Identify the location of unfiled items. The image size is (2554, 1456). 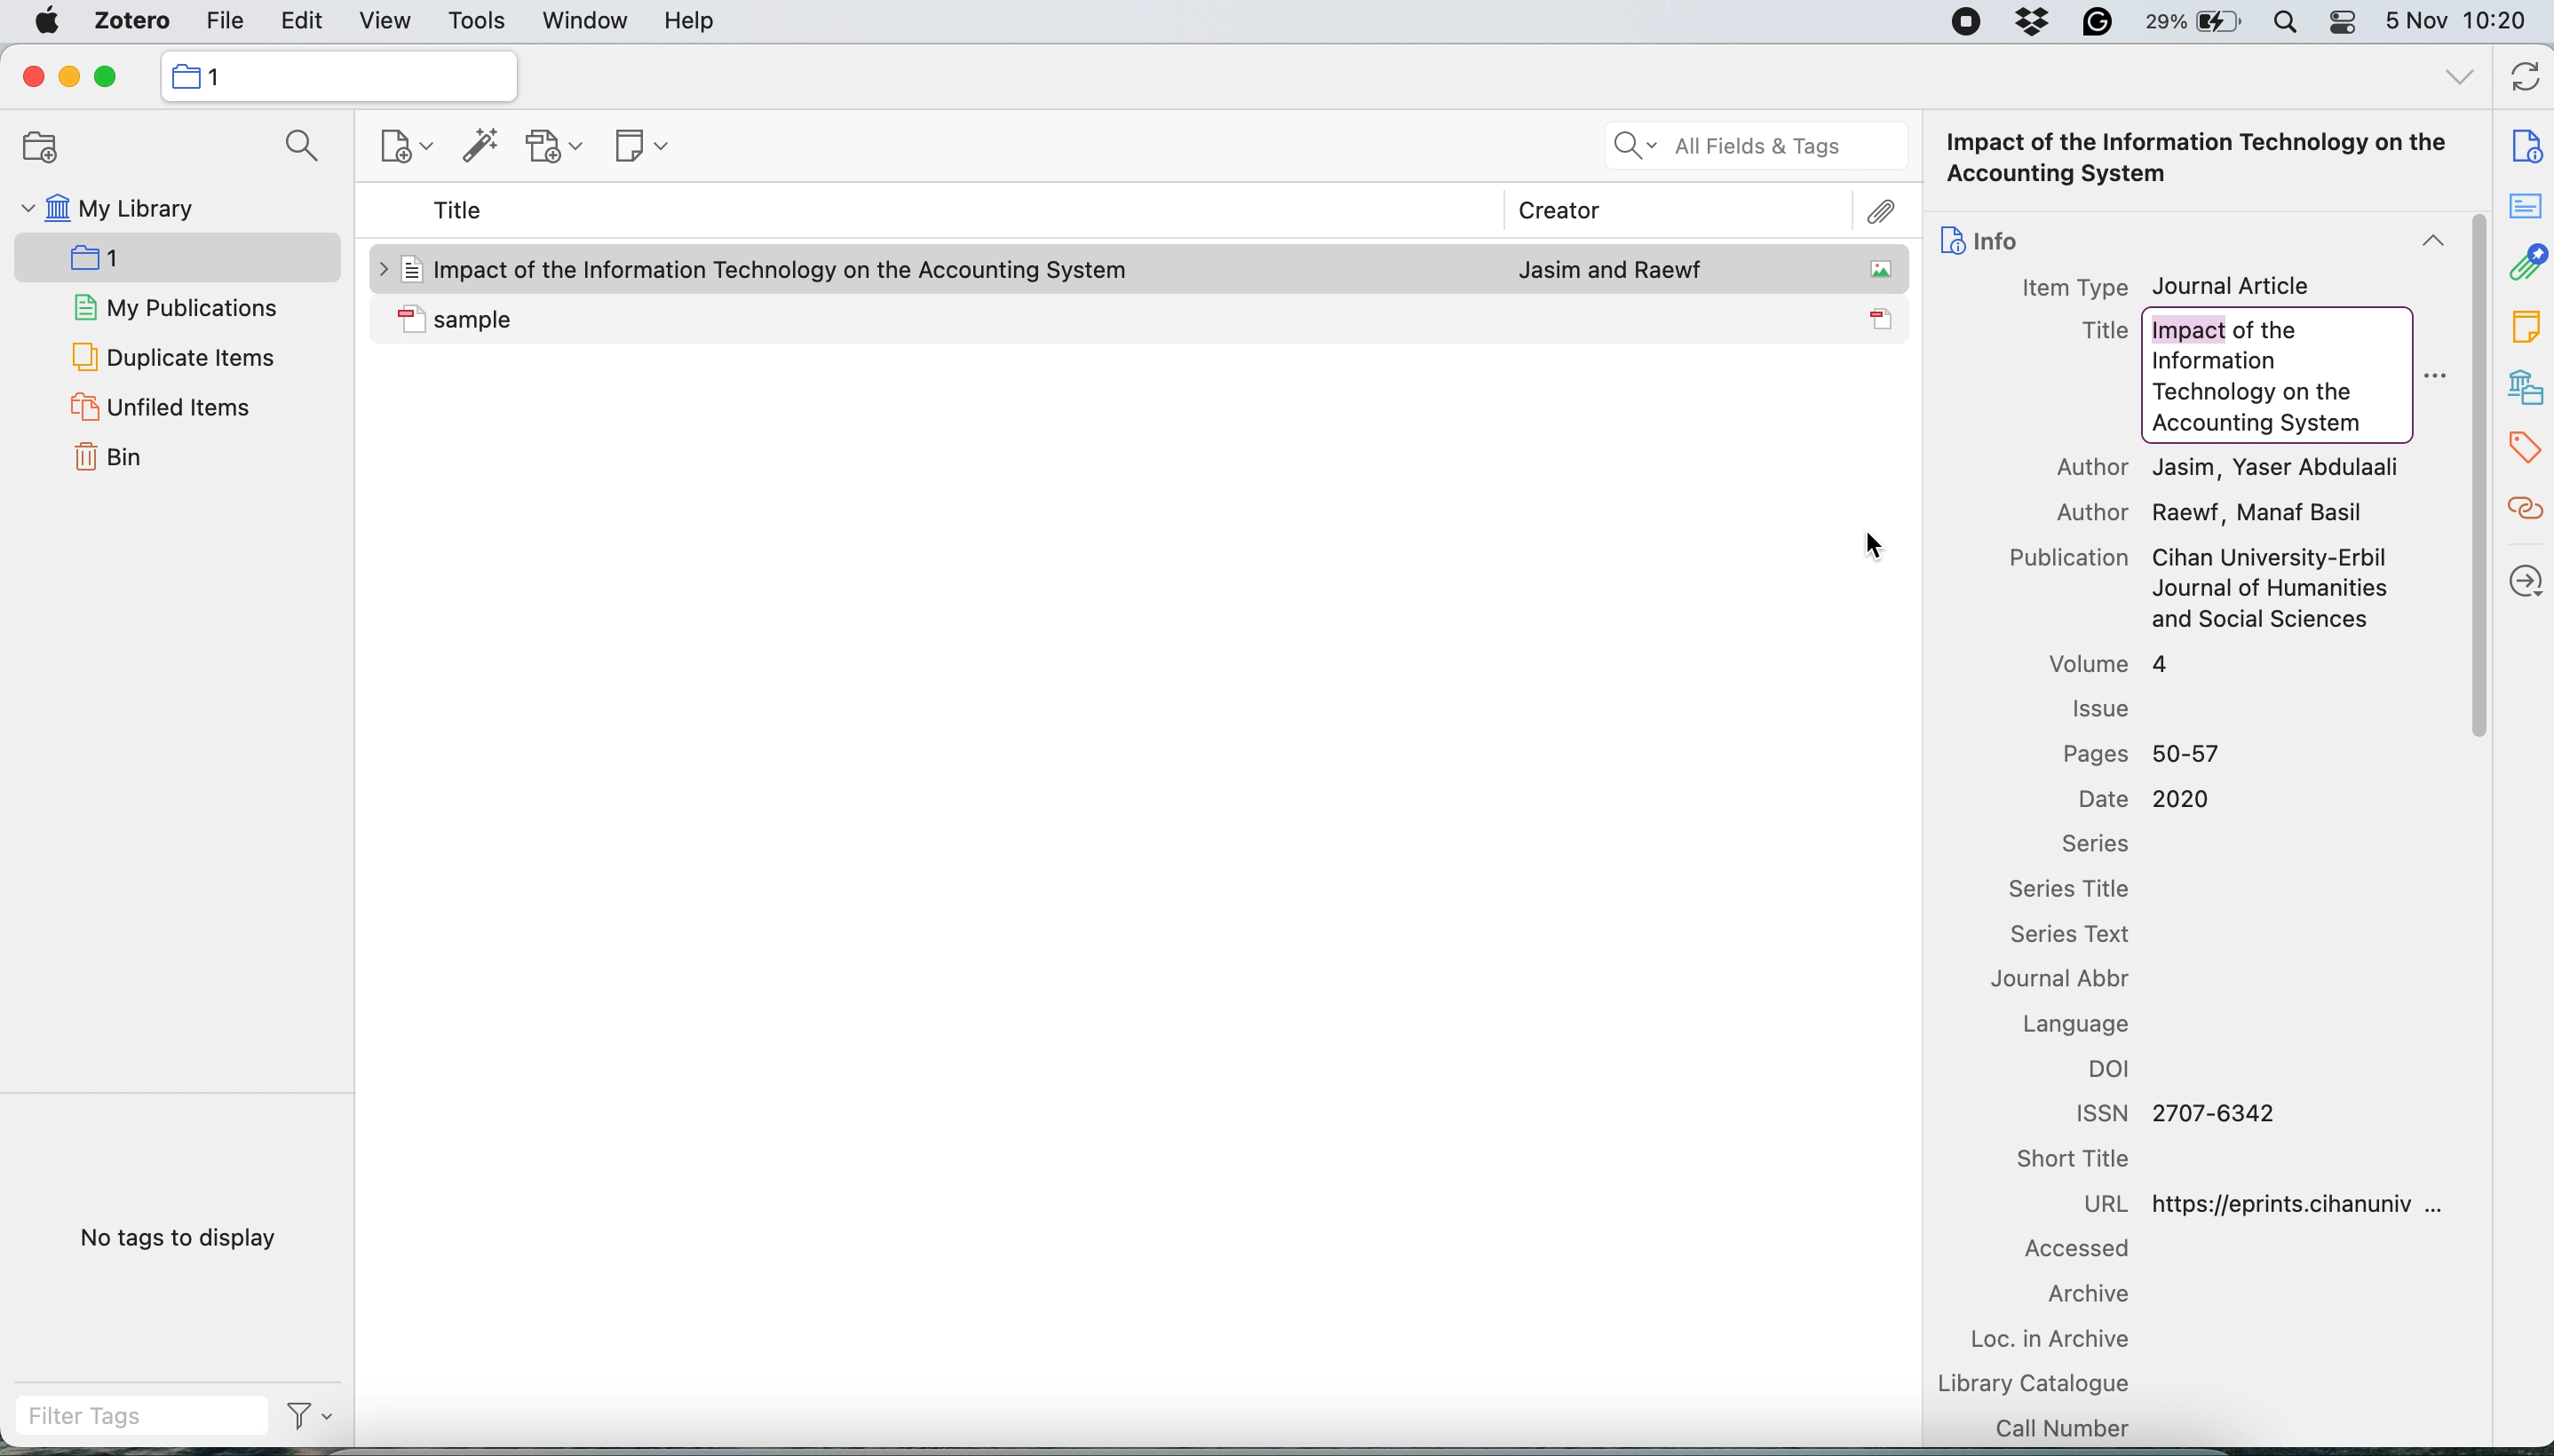
(162, 407).